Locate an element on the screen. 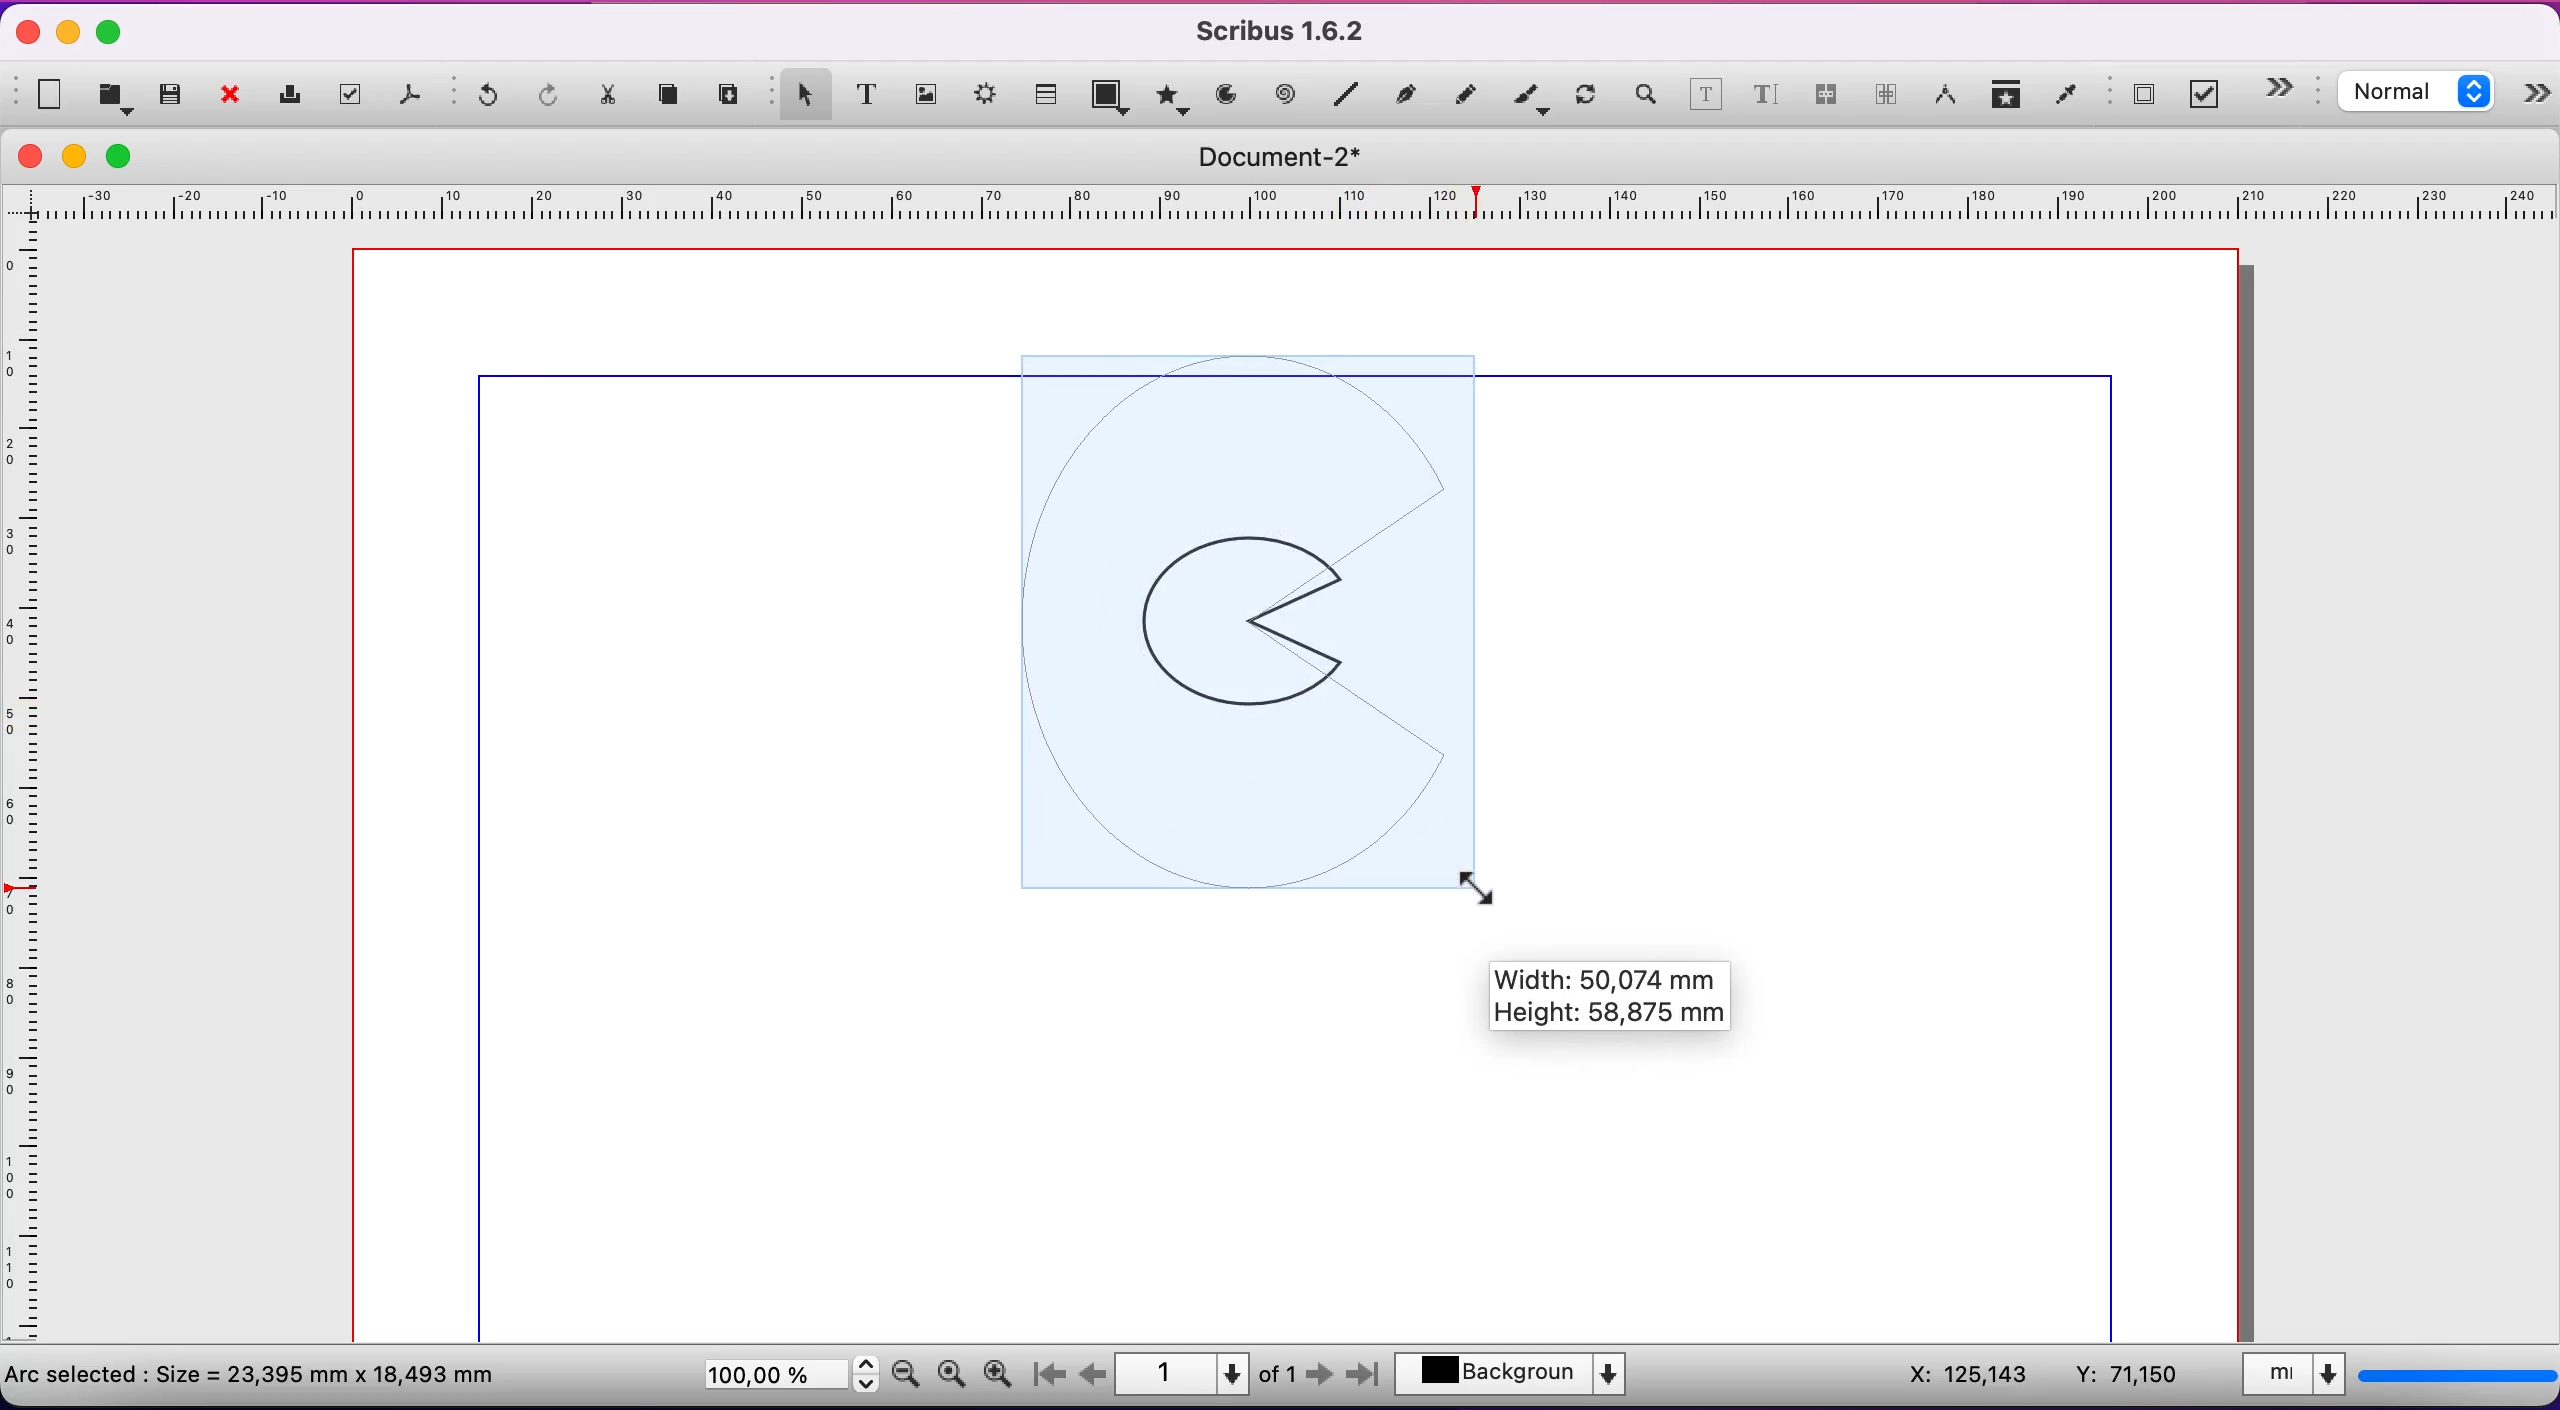  zoom out is located at coordinates (906, 1372).